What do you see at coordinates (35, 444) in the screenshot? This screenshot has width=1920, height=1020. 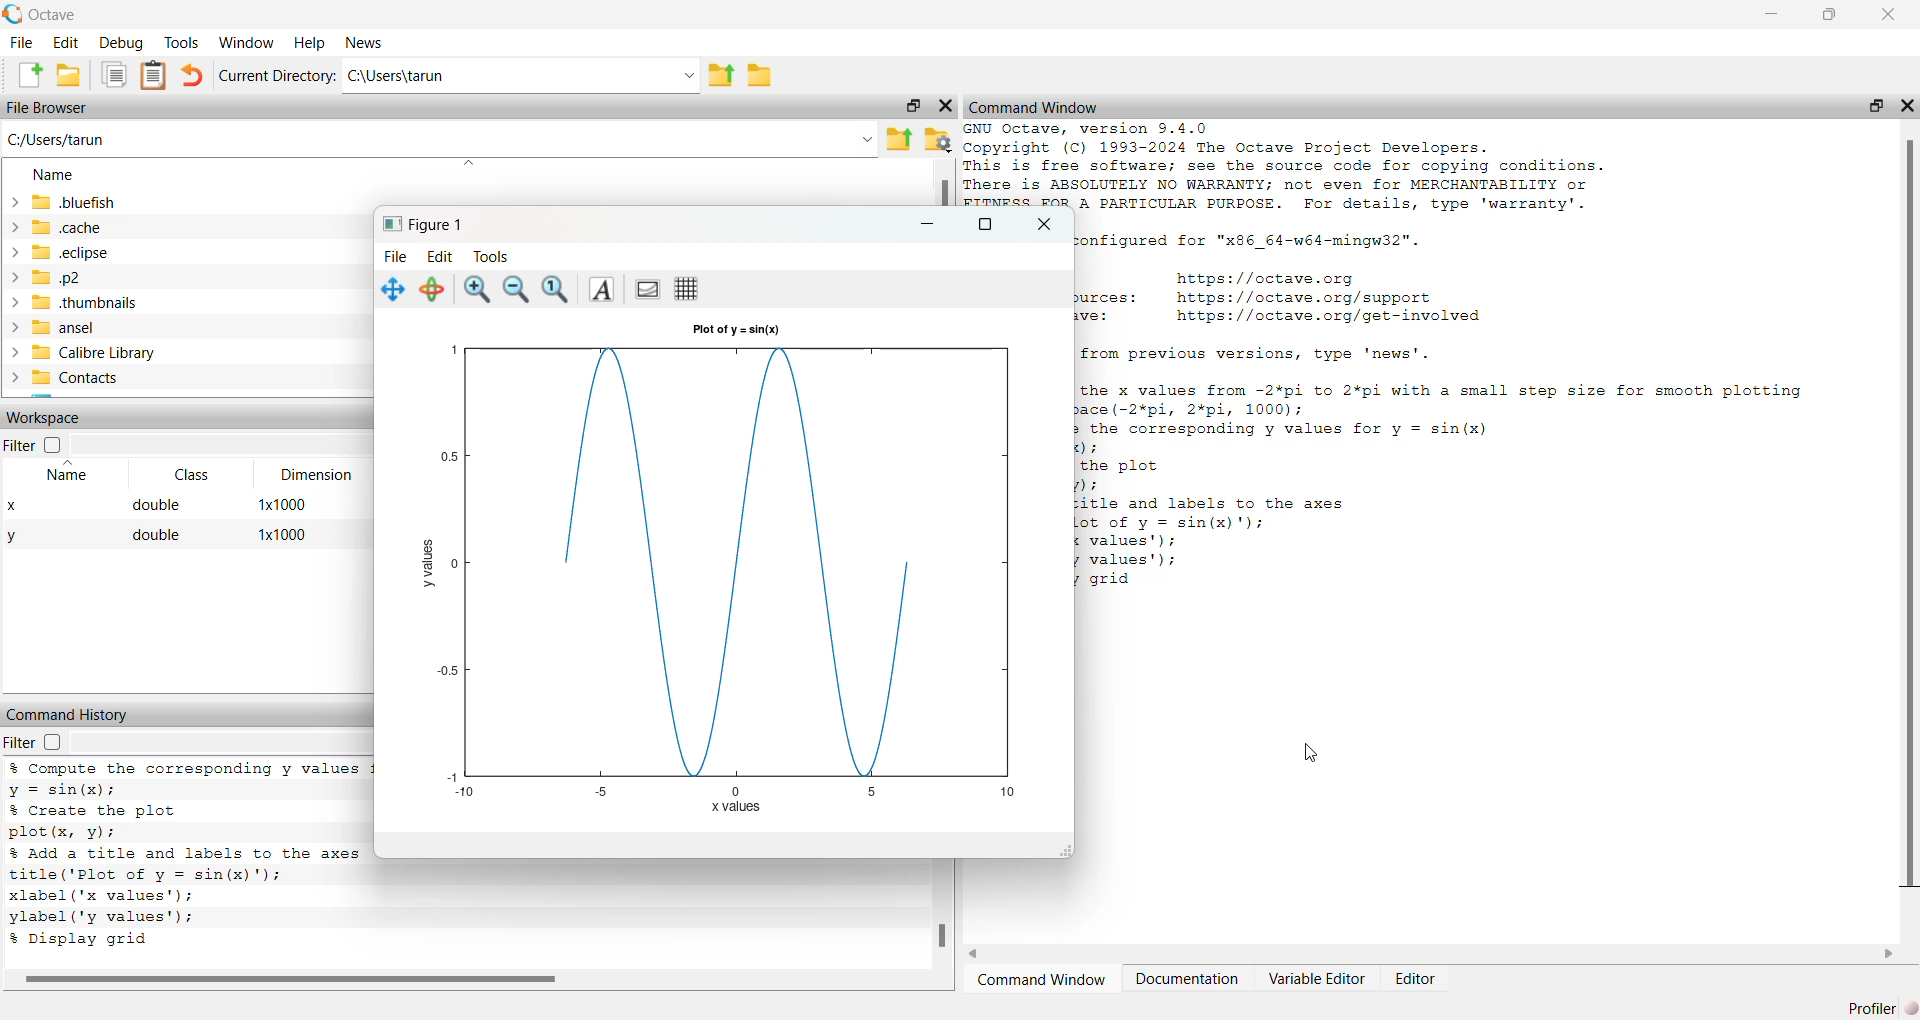 I see `Filter checkbox` at bounding box center [35, 444].